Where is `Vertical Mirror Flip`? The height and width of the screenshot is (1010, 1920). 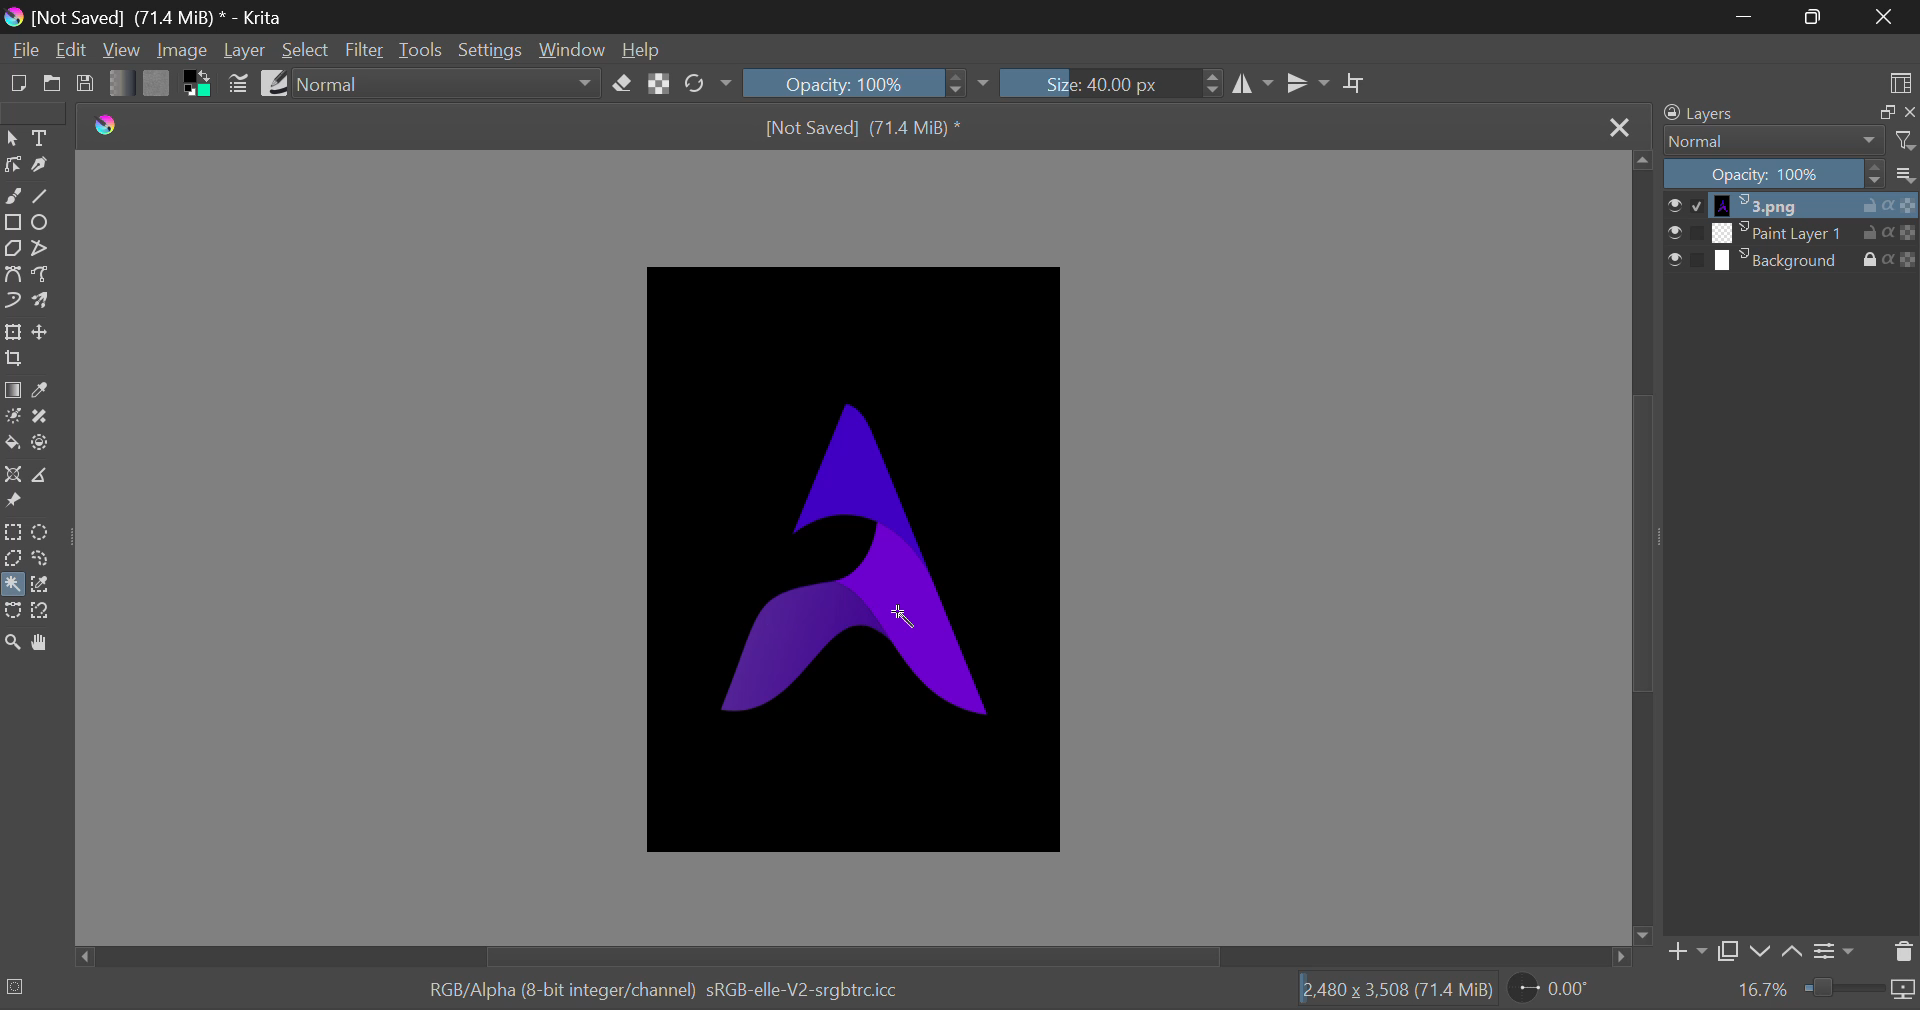
Vertical Mirror Flip is located at coordinates (1255, 84).